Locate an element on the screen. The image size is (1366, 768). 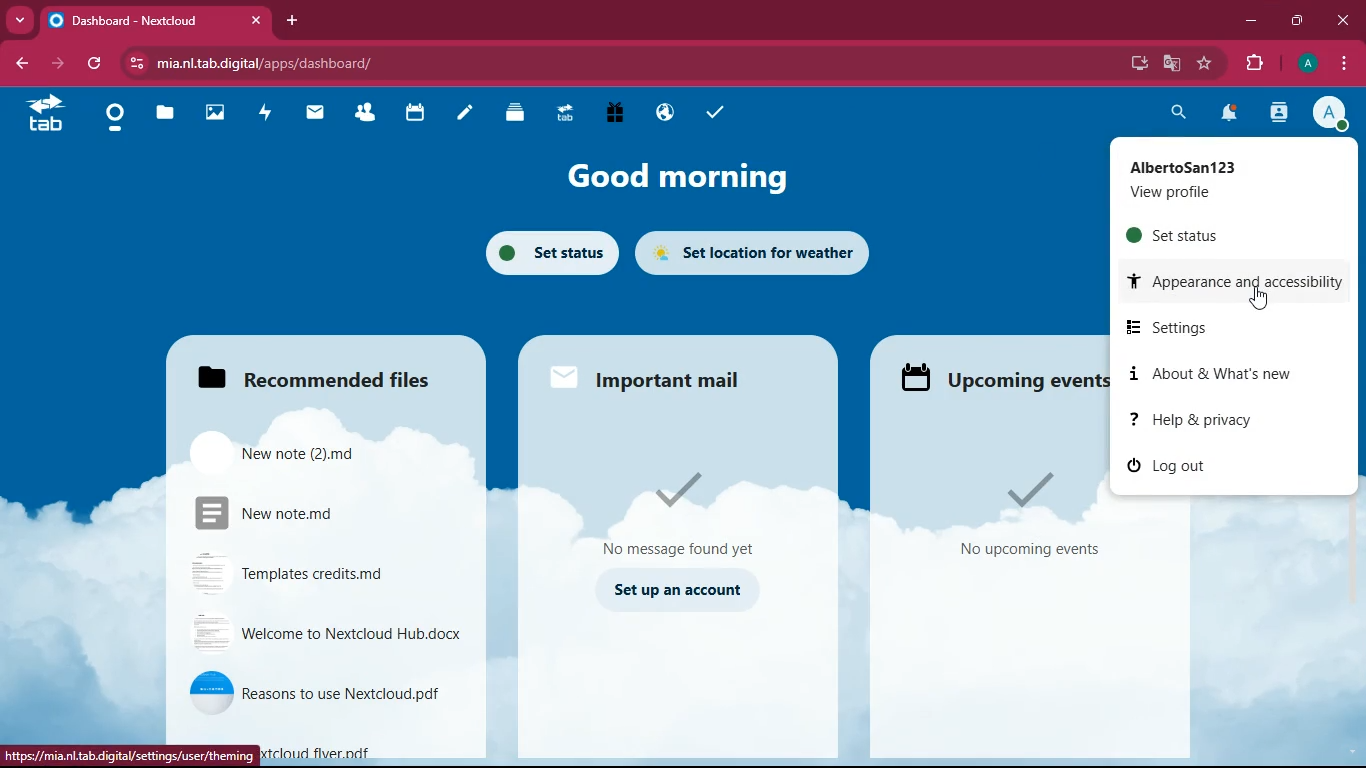
tab is located at coordinates (41, 118).